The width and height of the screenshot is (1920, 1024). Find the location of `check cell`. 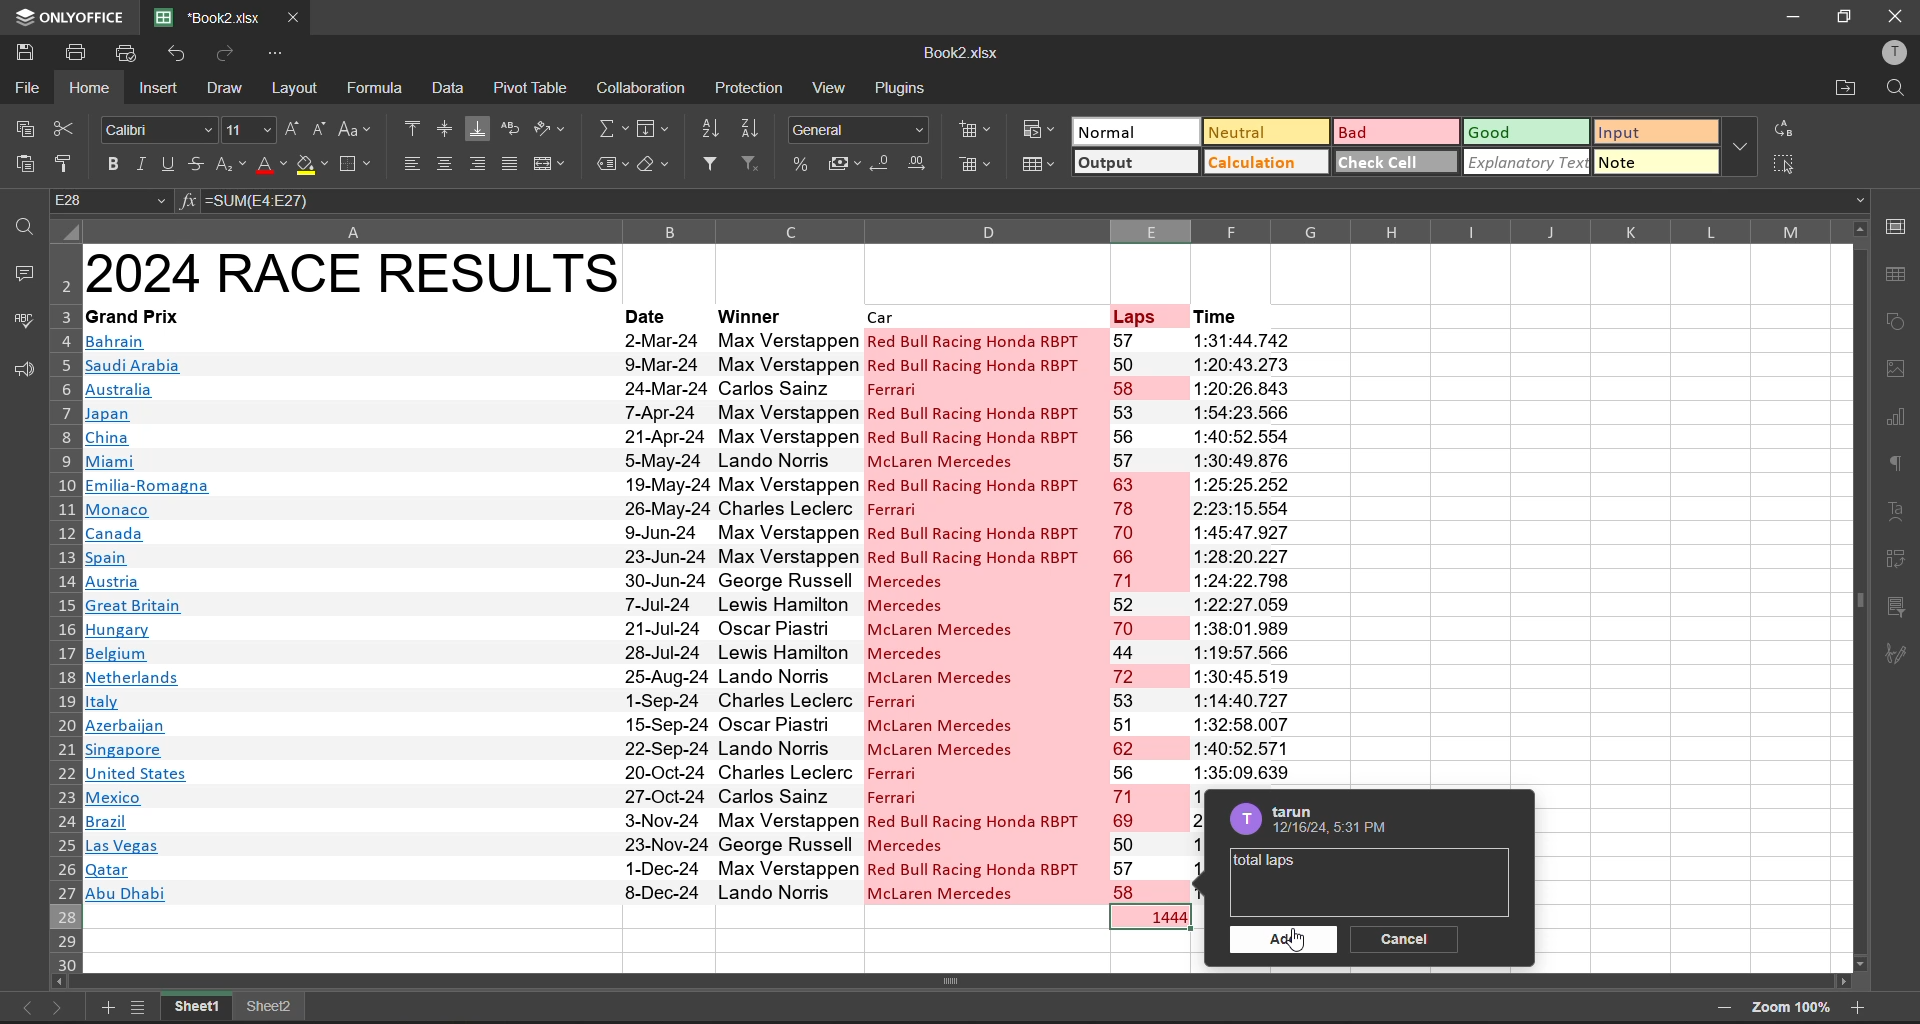

check cell is located at coordinates (1397, 163).